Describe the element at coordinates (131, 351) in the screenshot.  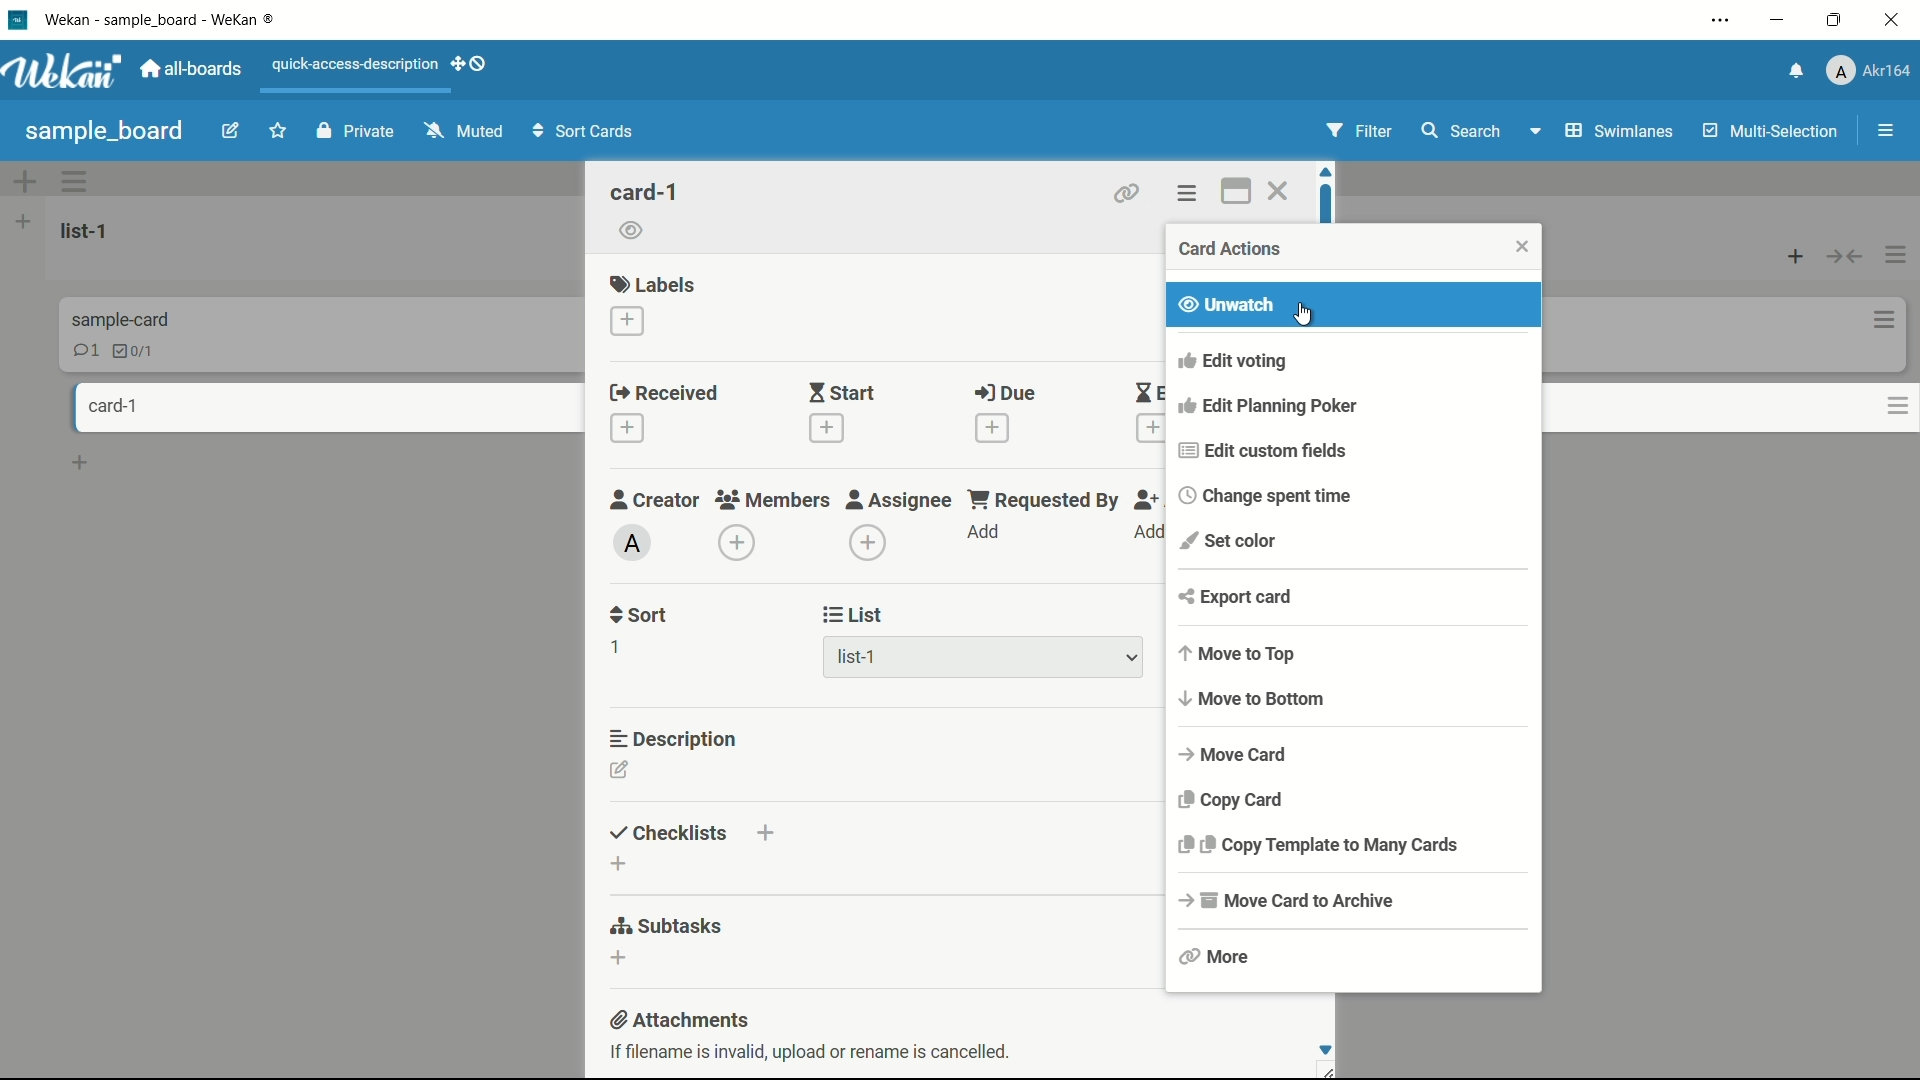
I see `checklist` at that location.